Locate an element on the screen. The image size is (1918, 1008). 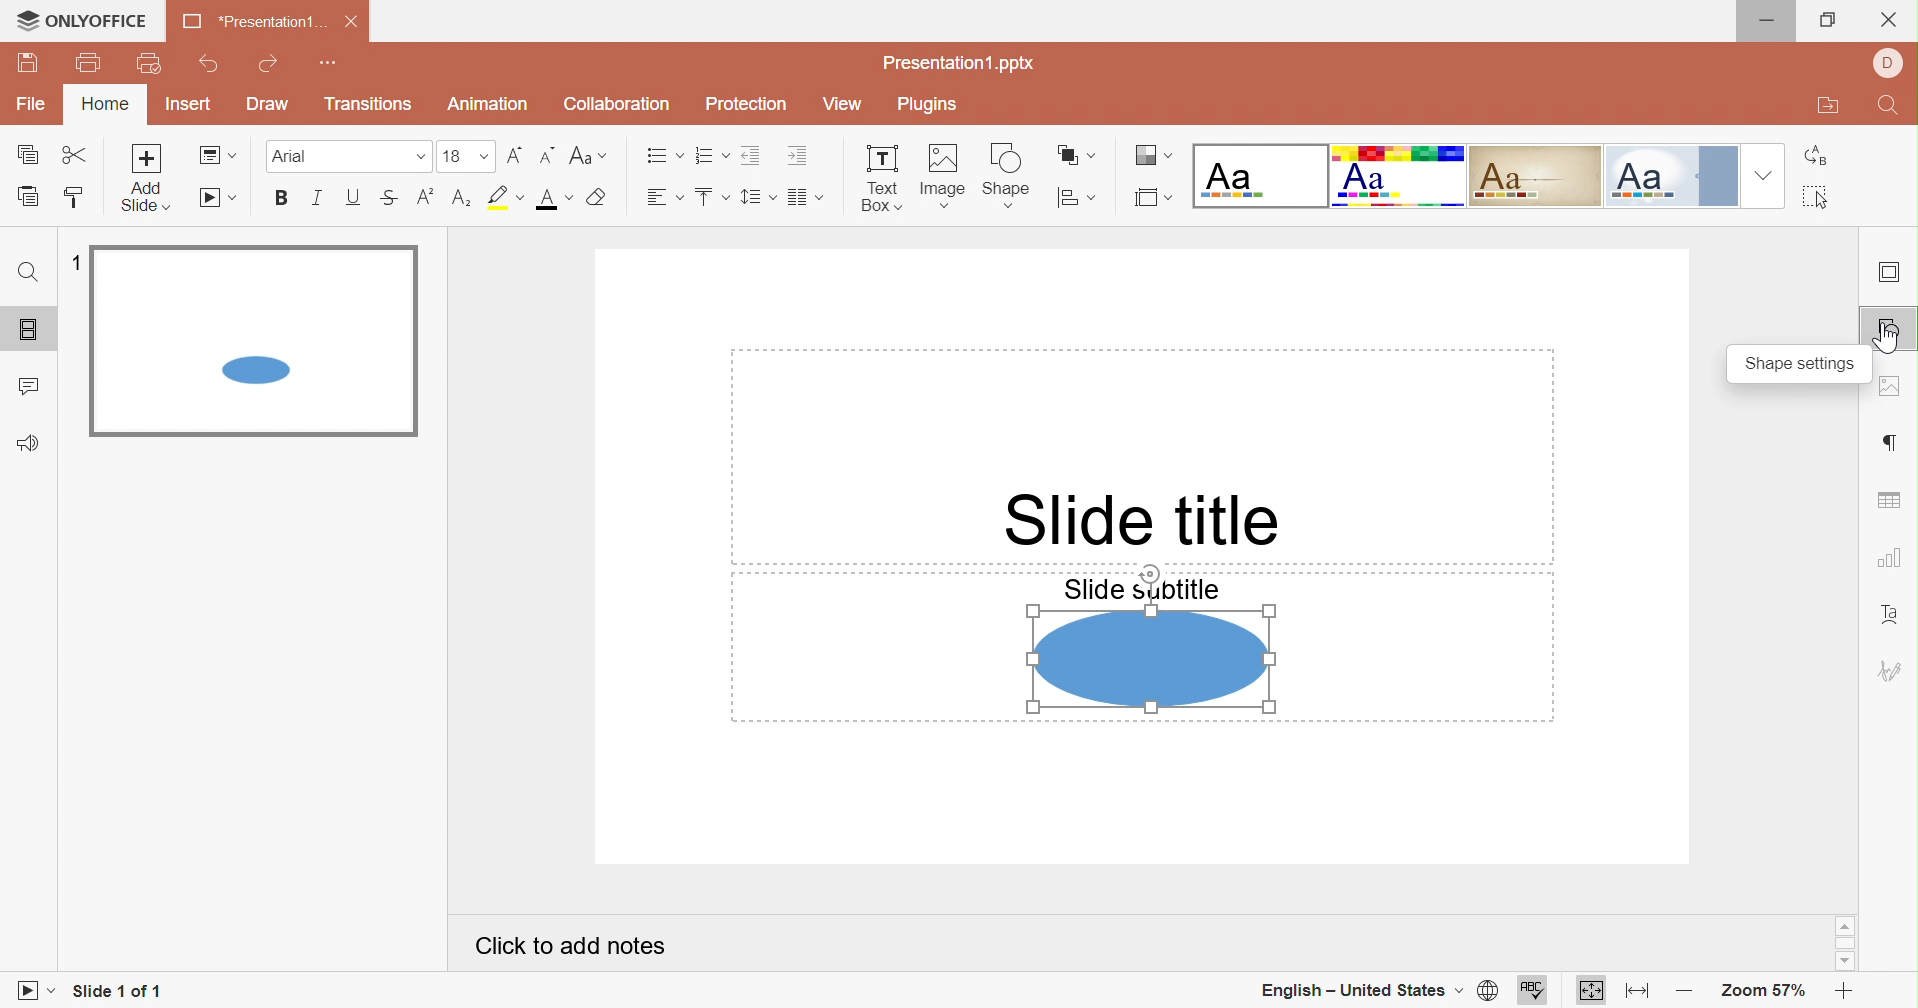
Scroll bar is located at coordinates (1845, 942).